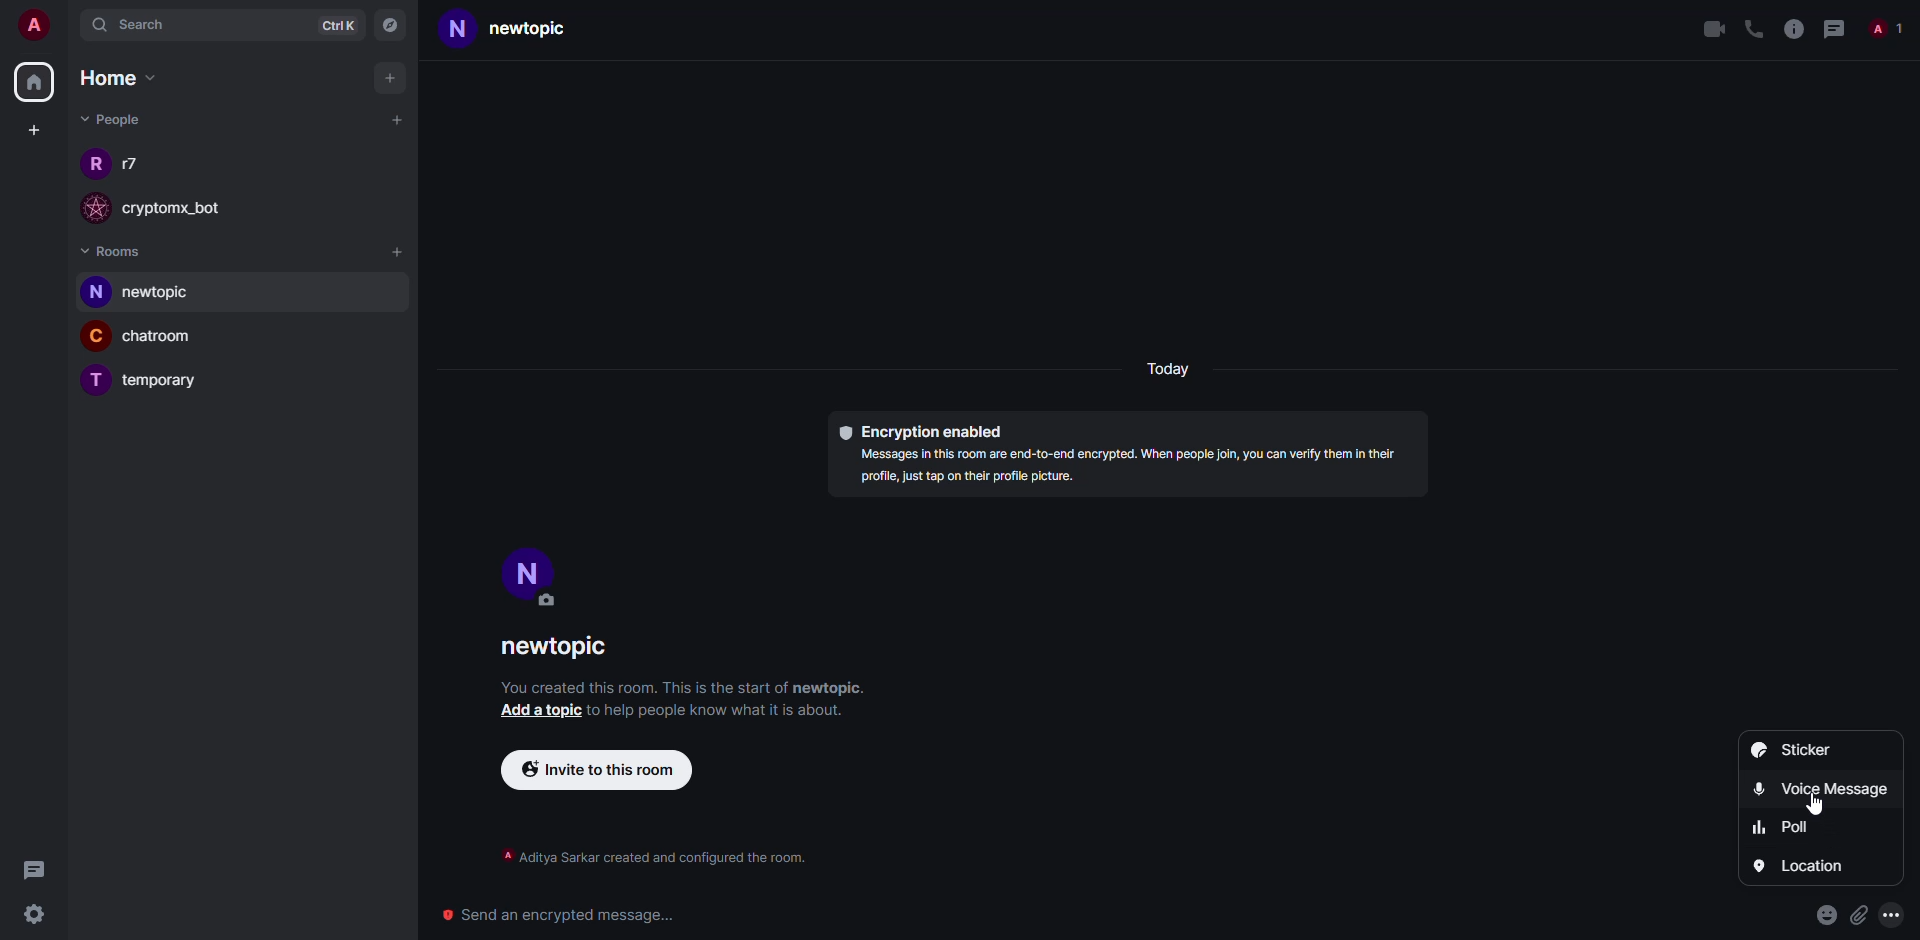  Describe the element at coordinates (187, 208) in the screenshot. I see `bot` at that location.